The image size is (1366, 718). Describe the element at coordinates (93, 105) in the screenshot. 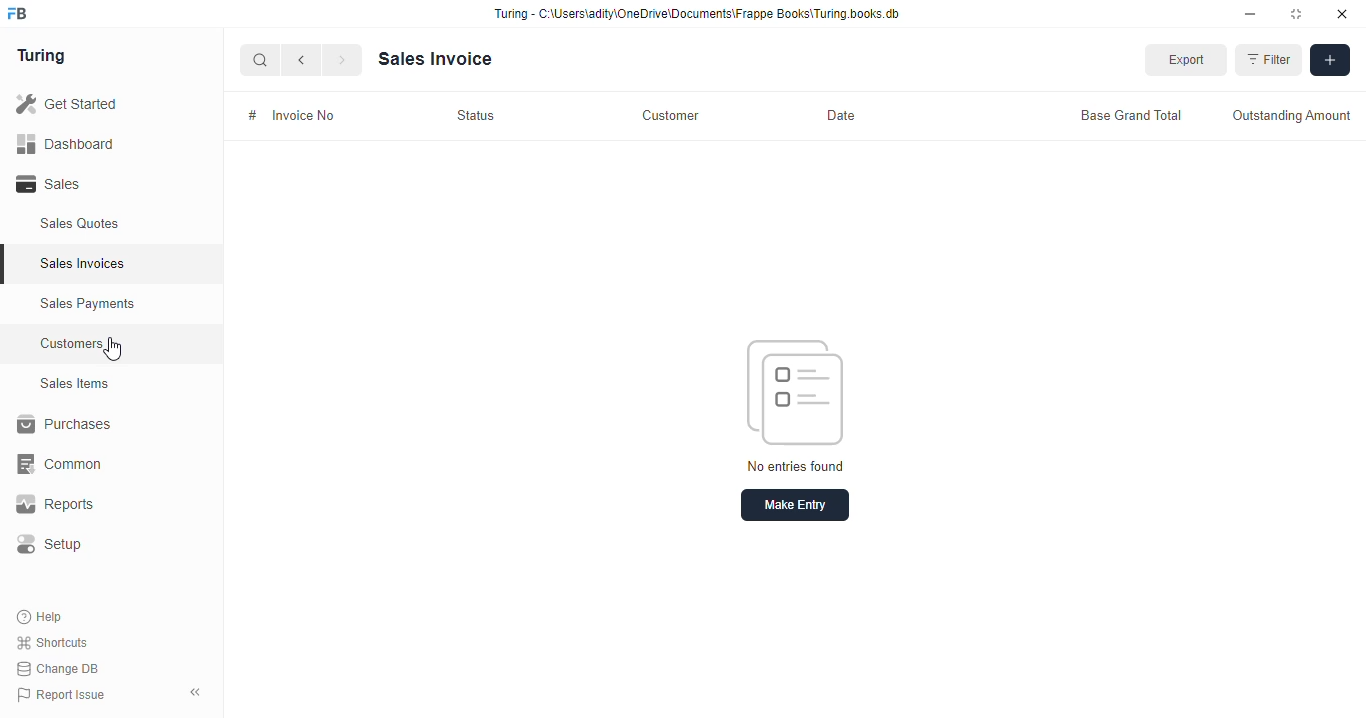

I see `Get Started` at that location.